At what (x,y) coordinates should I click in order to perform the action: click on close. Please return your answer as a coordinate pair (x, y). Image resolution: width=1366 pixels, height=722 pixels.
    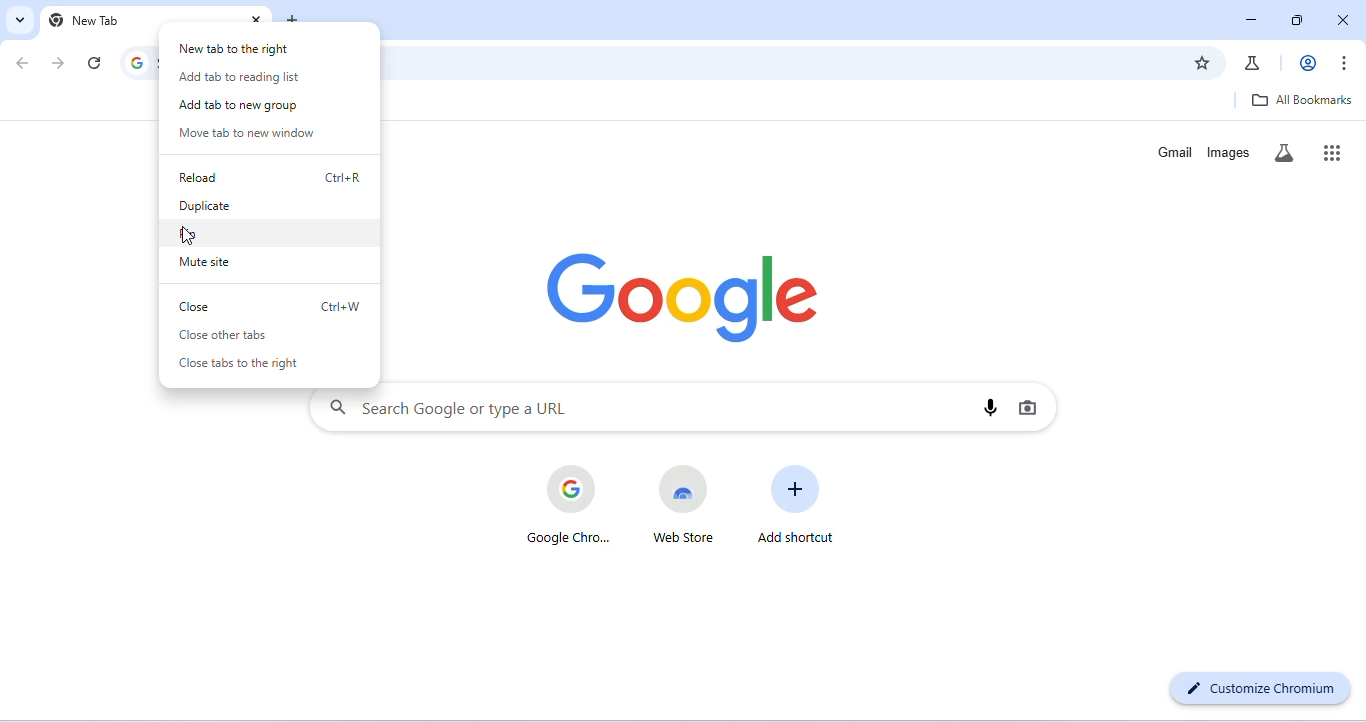
    Looking at the image, I should click on (1346, 20).